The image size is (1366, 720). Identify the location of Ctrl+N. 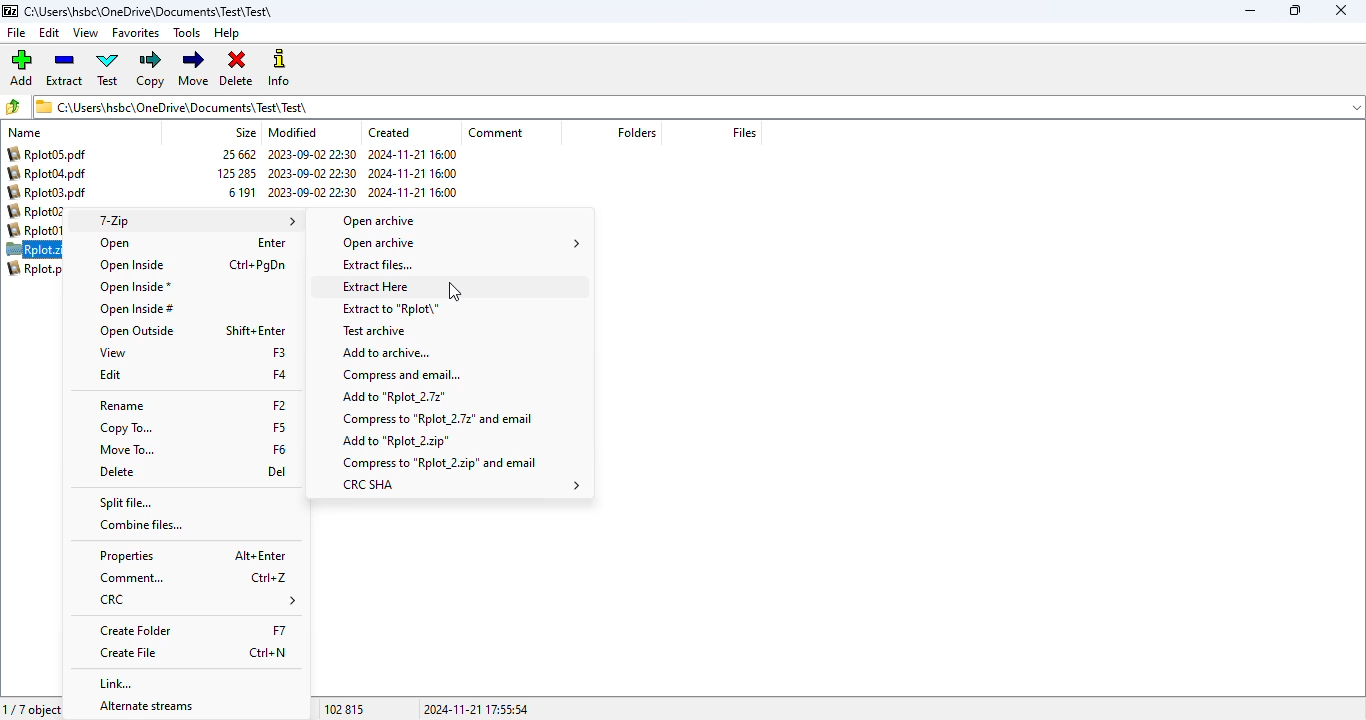
(271, 653).